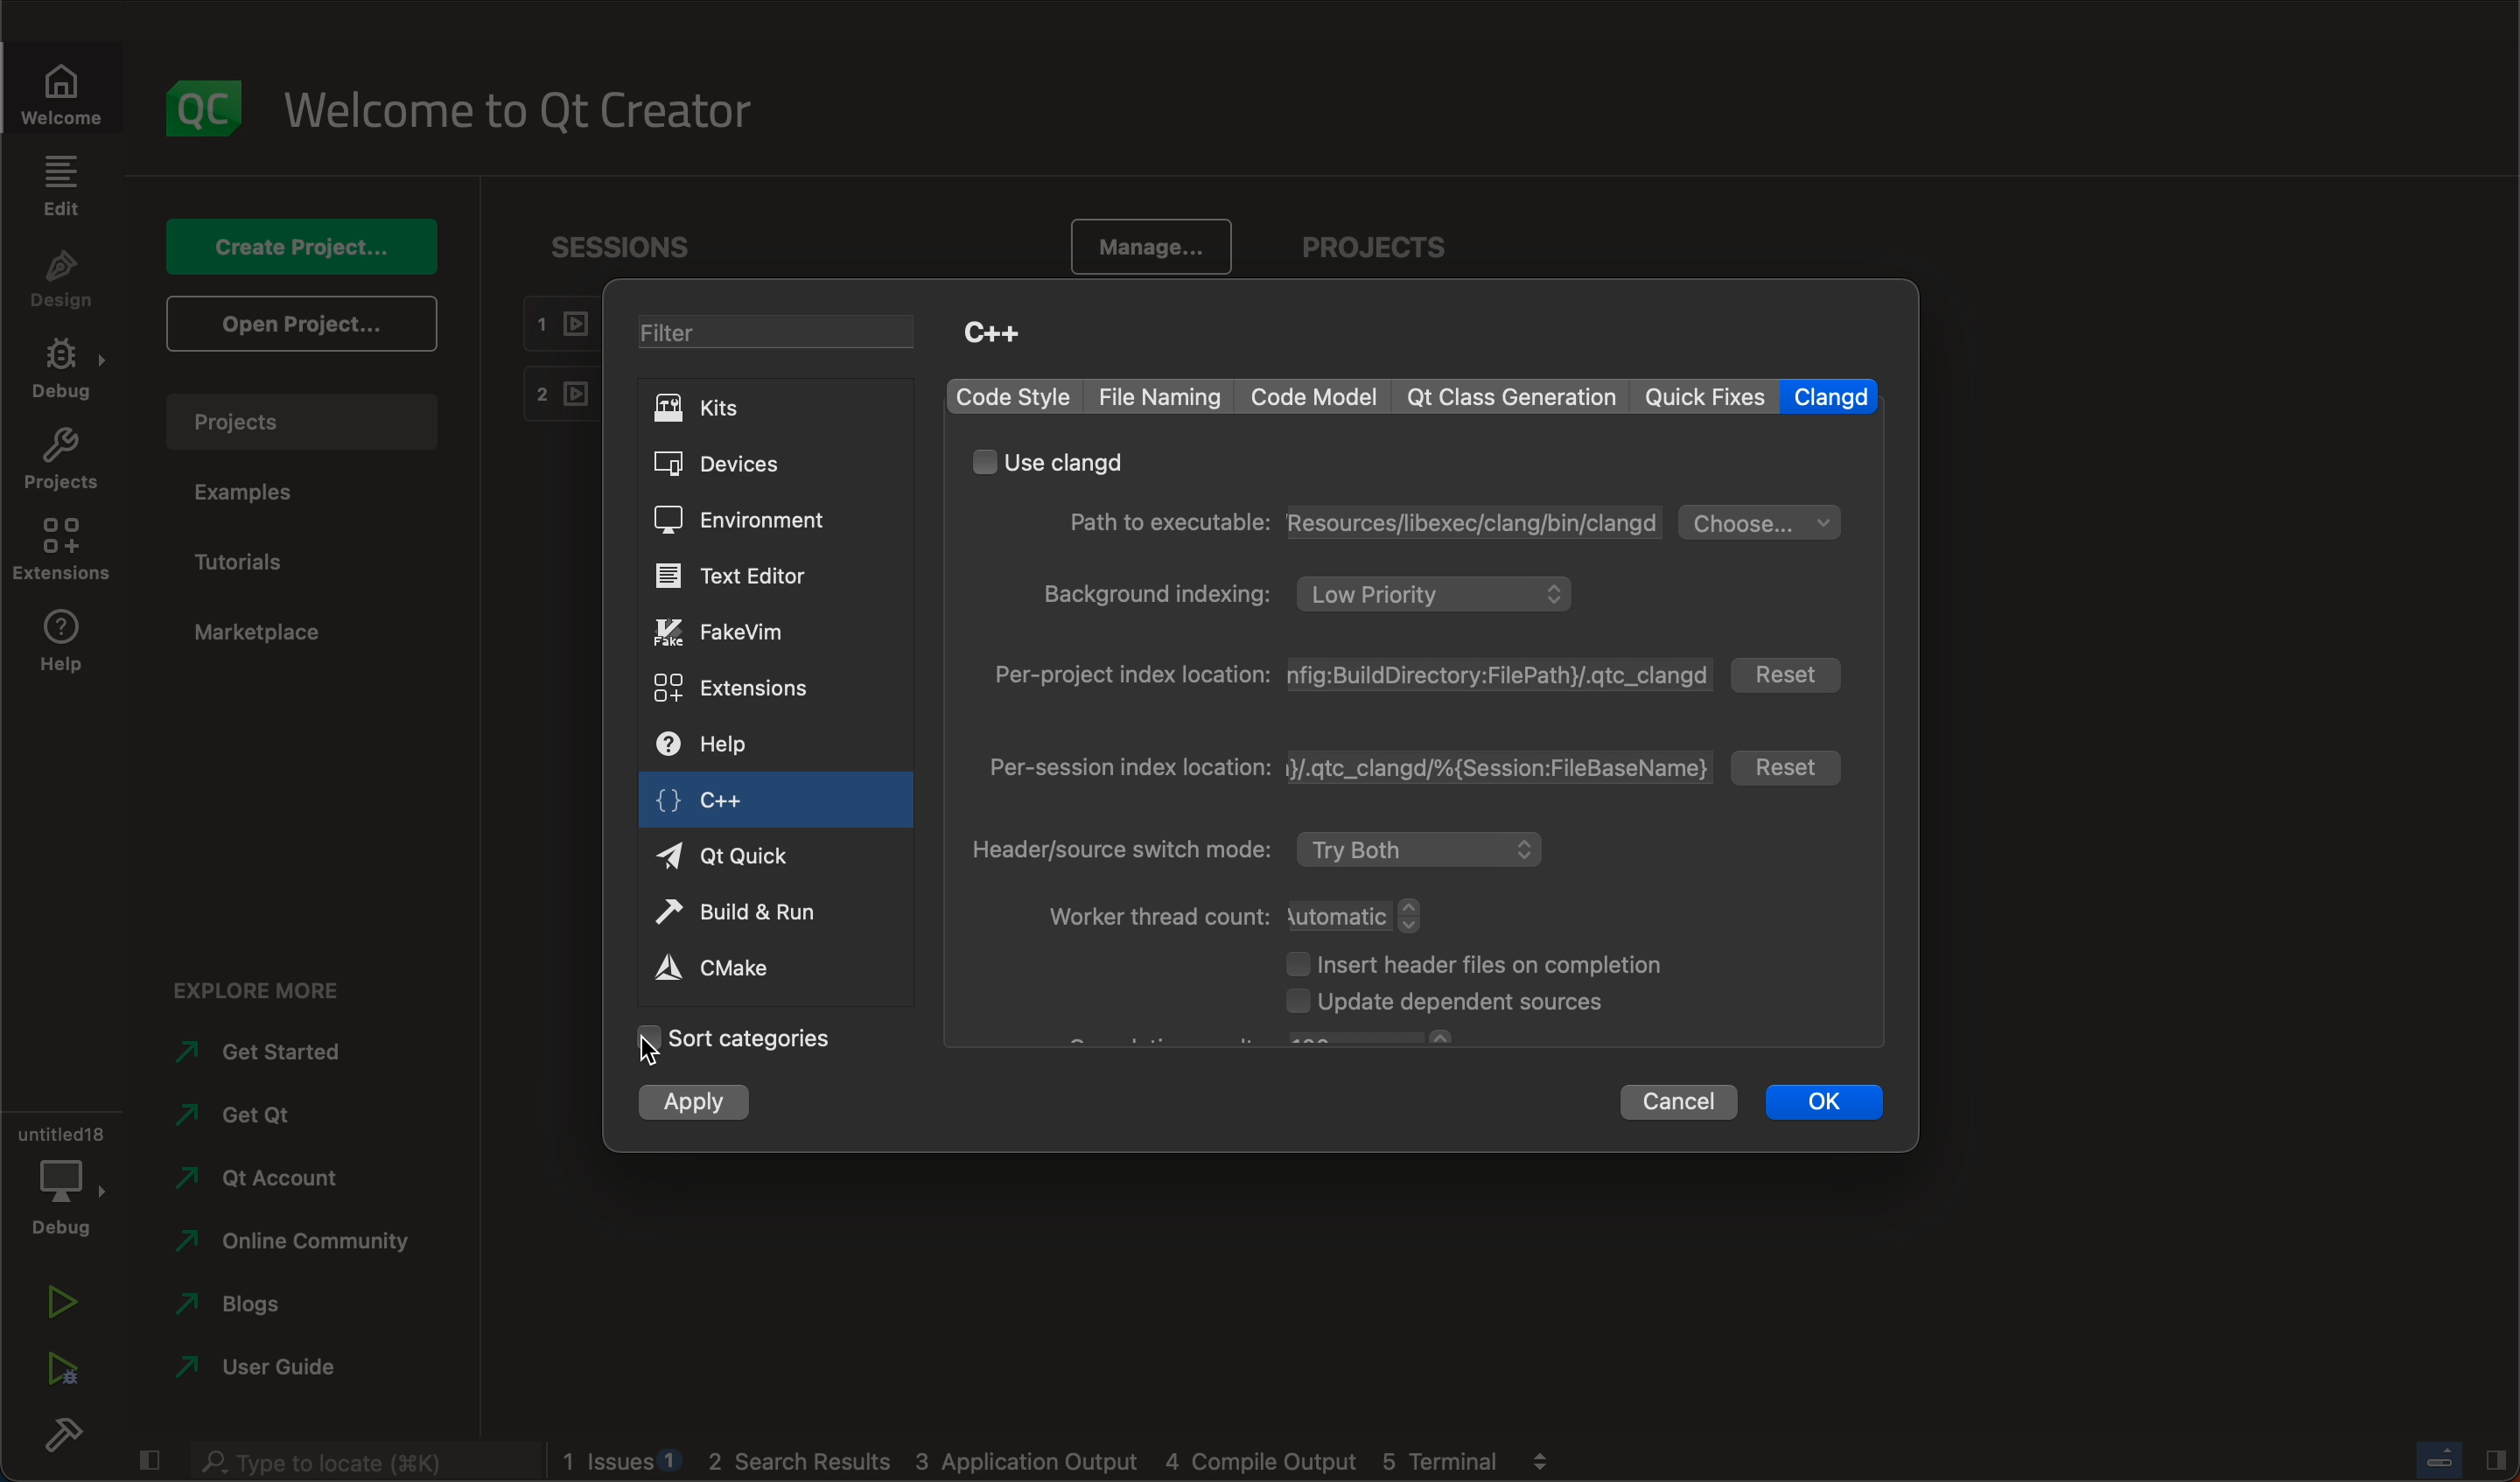  What do you see at coordinates (65, 1370) in the screenshot?
I see `run debug` at bounding box center [65, 1370].